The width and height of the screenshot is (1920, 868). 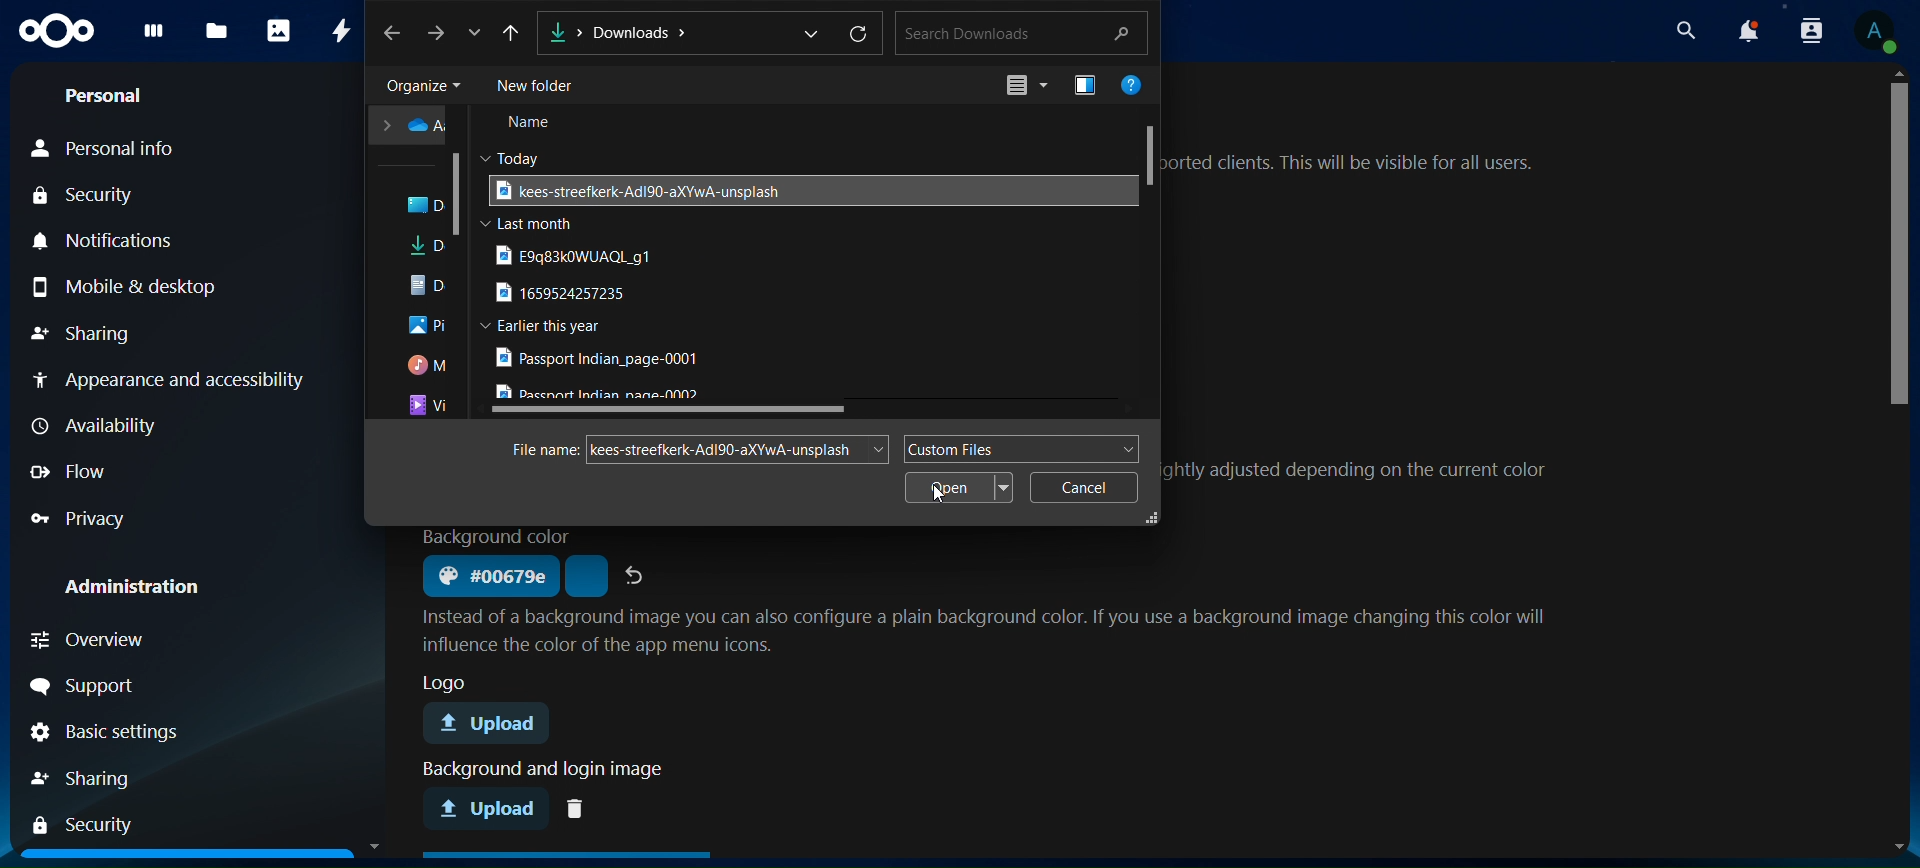 I want to click on today, so click(x=518, y=156).